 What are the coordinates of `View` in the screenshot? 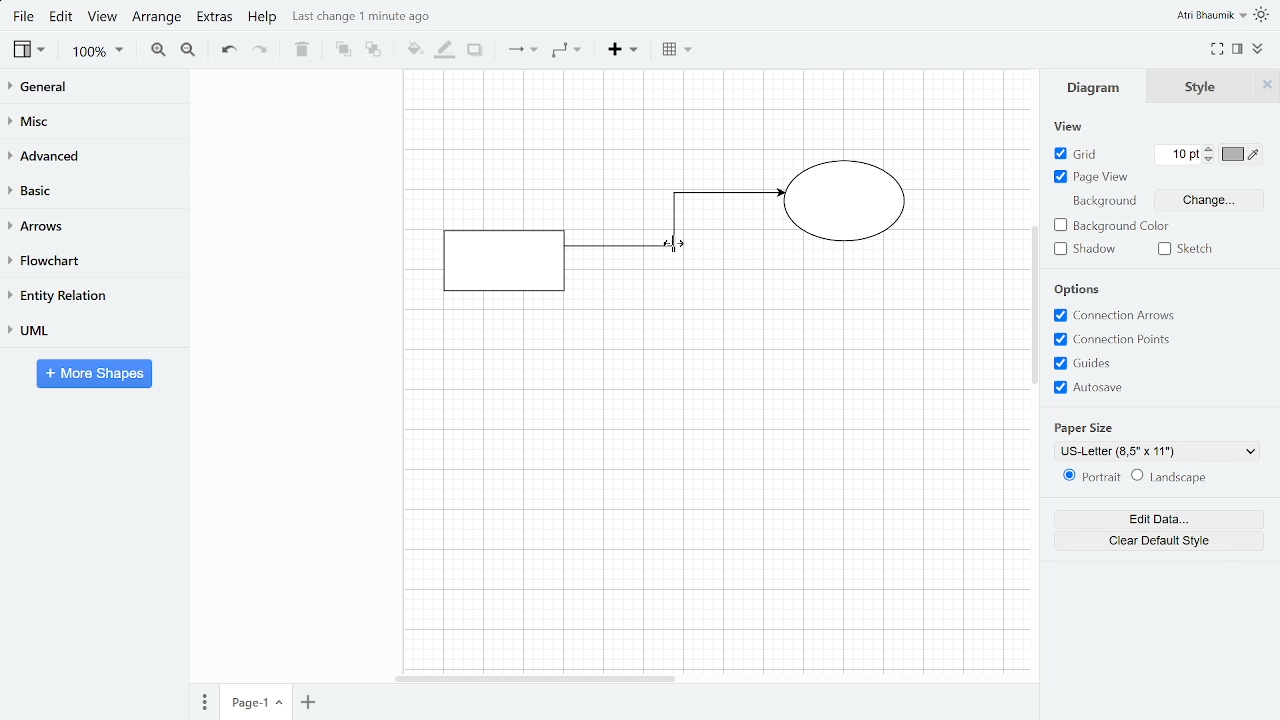 It's located at (27, 50).